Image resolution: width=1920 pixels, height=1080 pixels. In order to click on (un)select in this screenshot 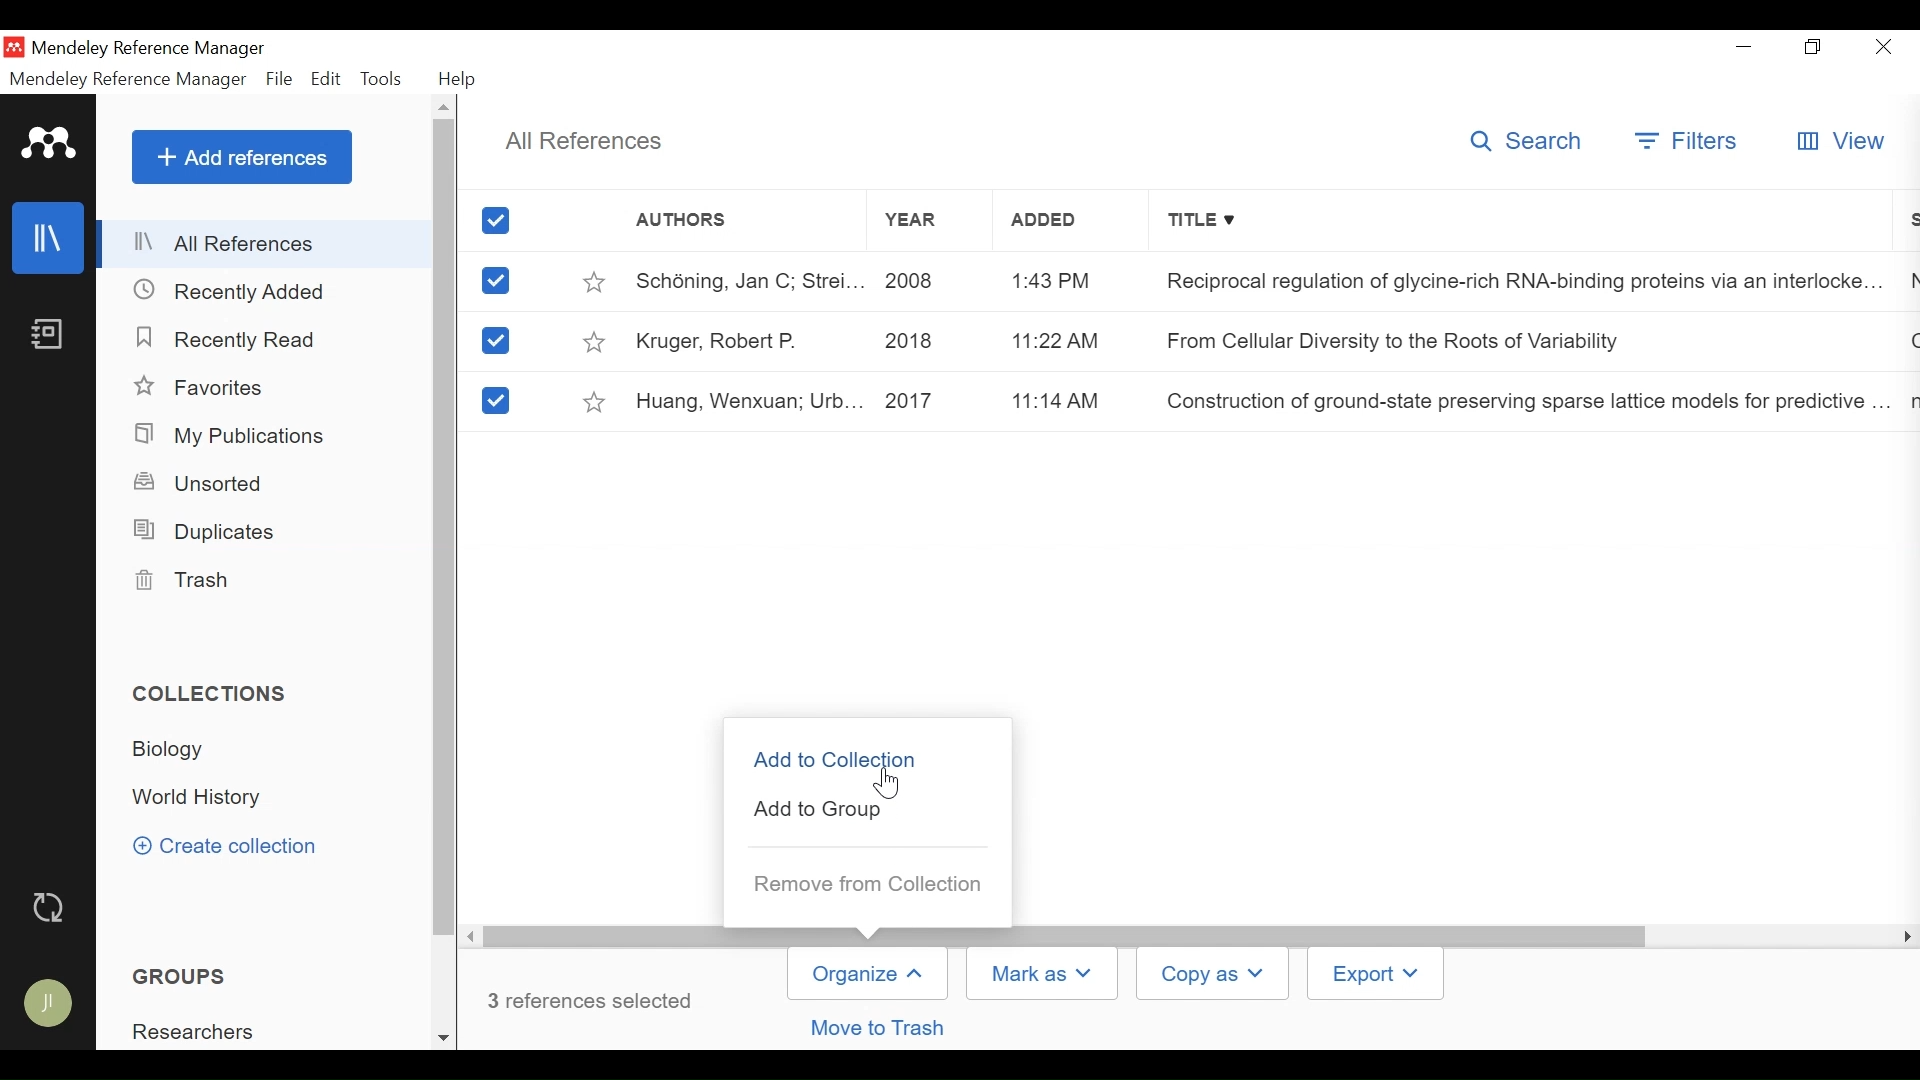, I will do `click(495, 341)`.